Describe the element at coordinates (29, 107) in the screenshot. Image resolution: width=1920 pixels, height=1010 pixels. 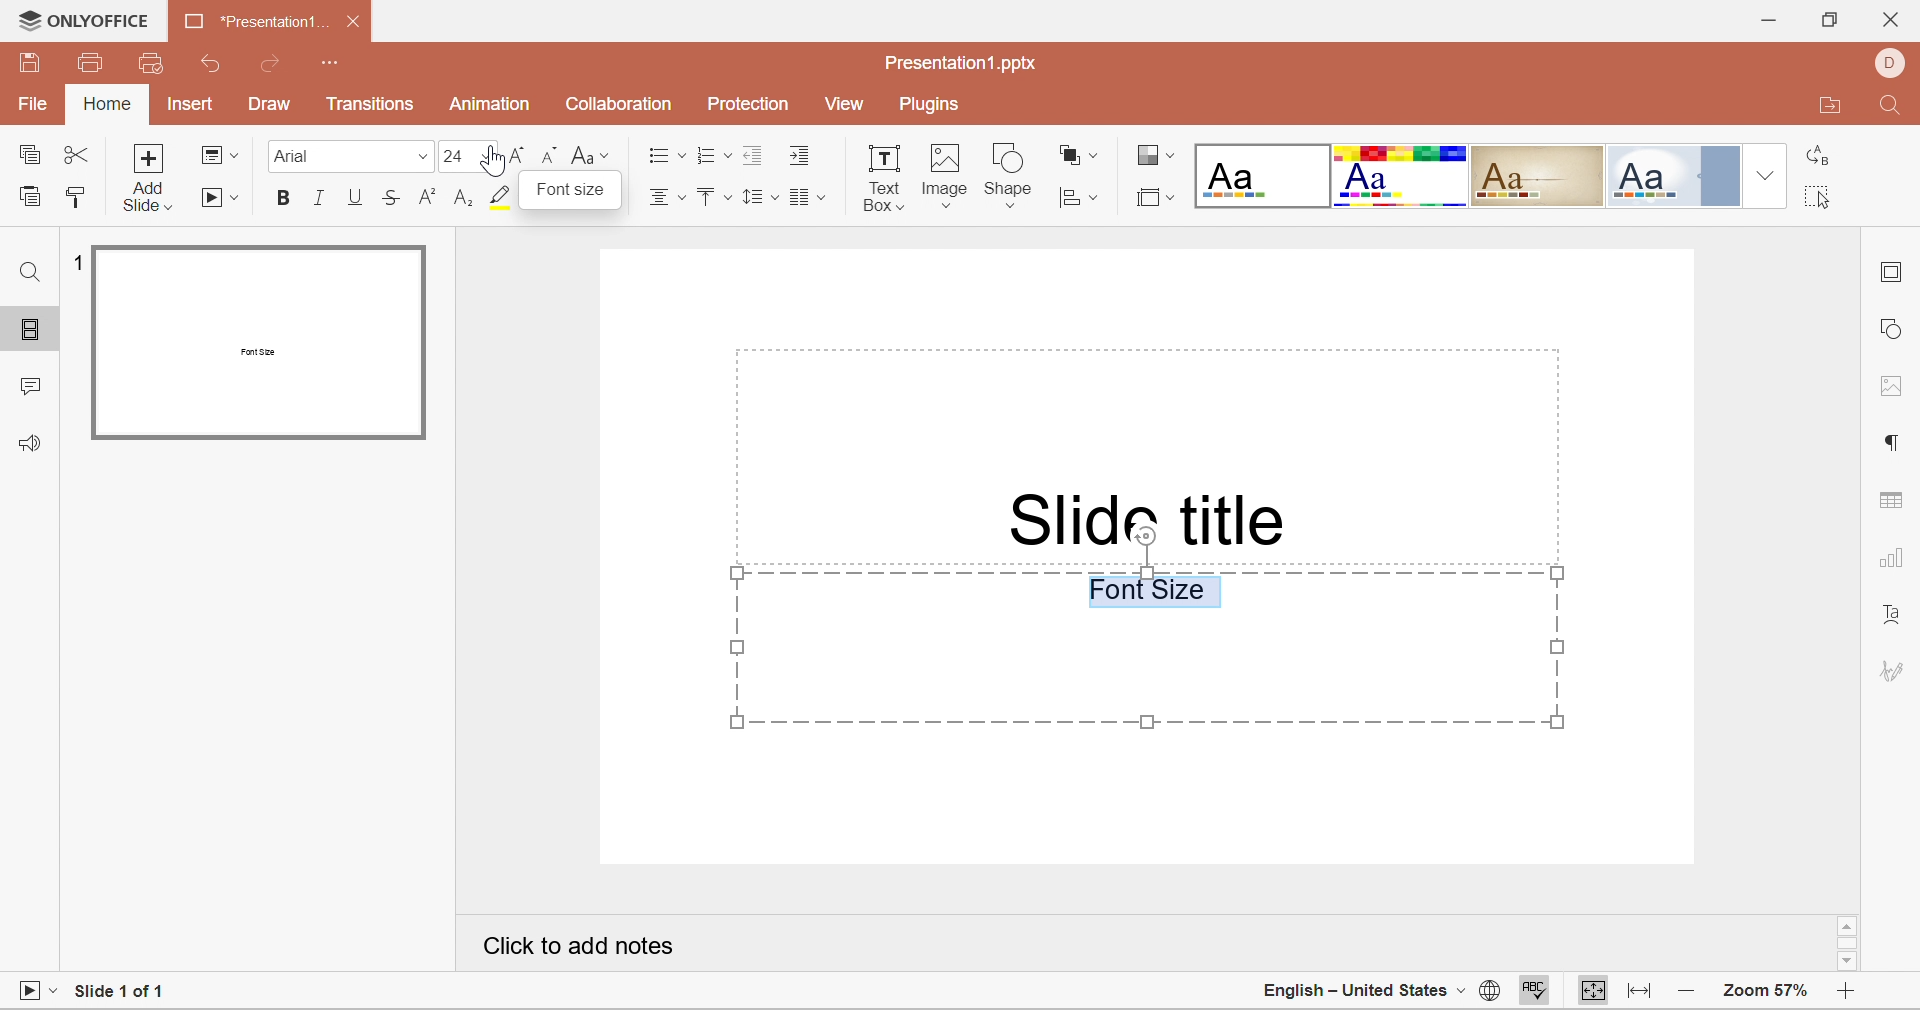
I see `File` at that location.